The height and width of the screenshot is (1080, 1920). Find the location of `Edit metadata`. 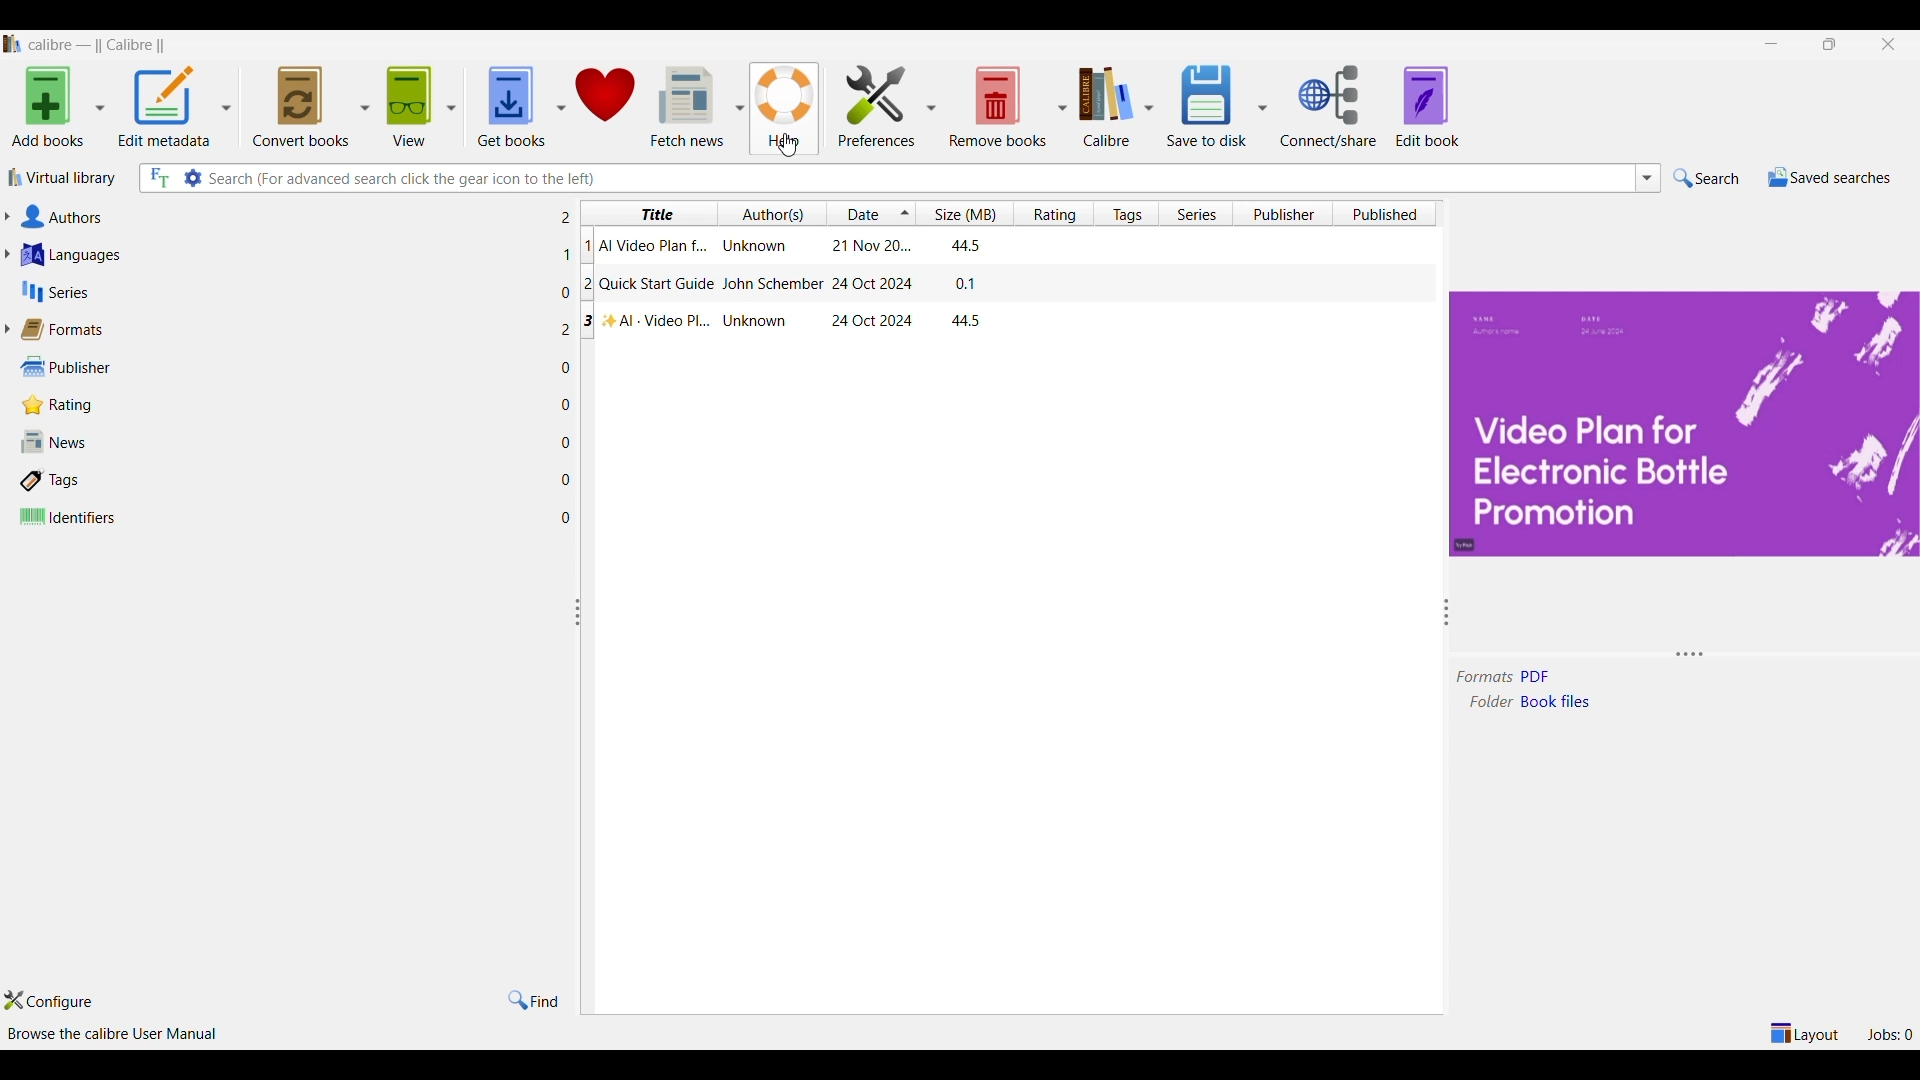

Edit metadata is located at coordinates (166, 108).